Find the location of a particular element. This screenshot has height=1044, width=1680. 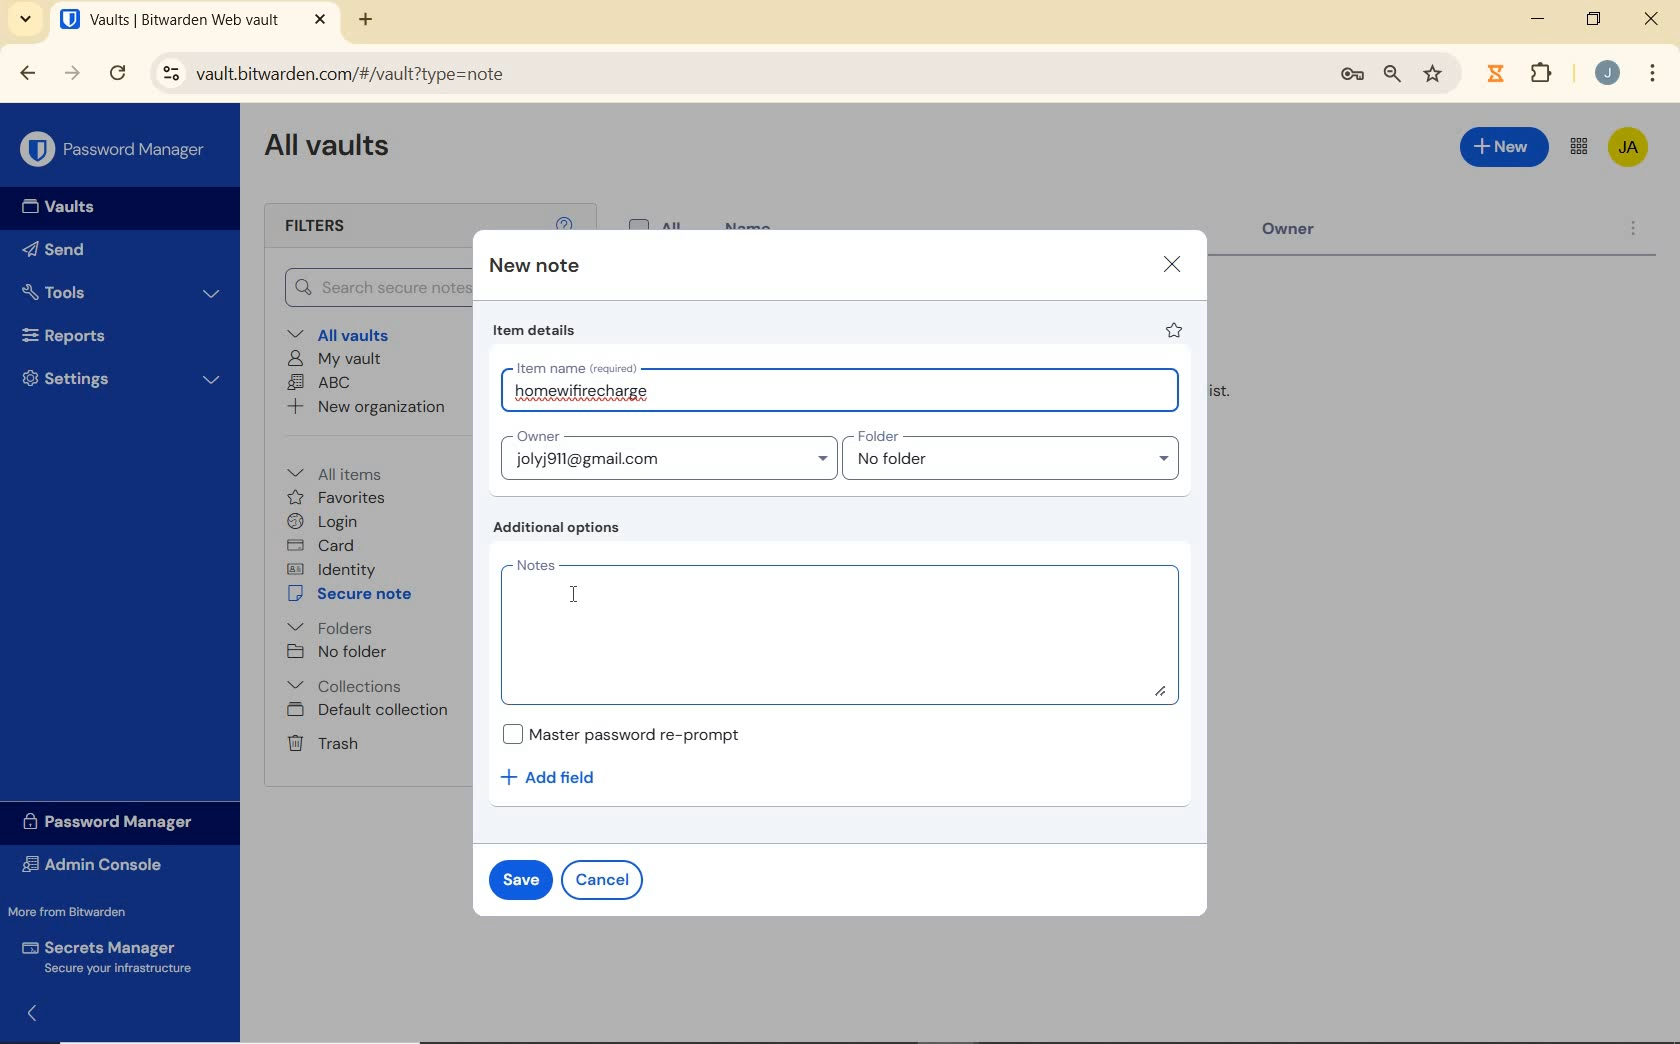

Owner is located at coordinates (667, 454).